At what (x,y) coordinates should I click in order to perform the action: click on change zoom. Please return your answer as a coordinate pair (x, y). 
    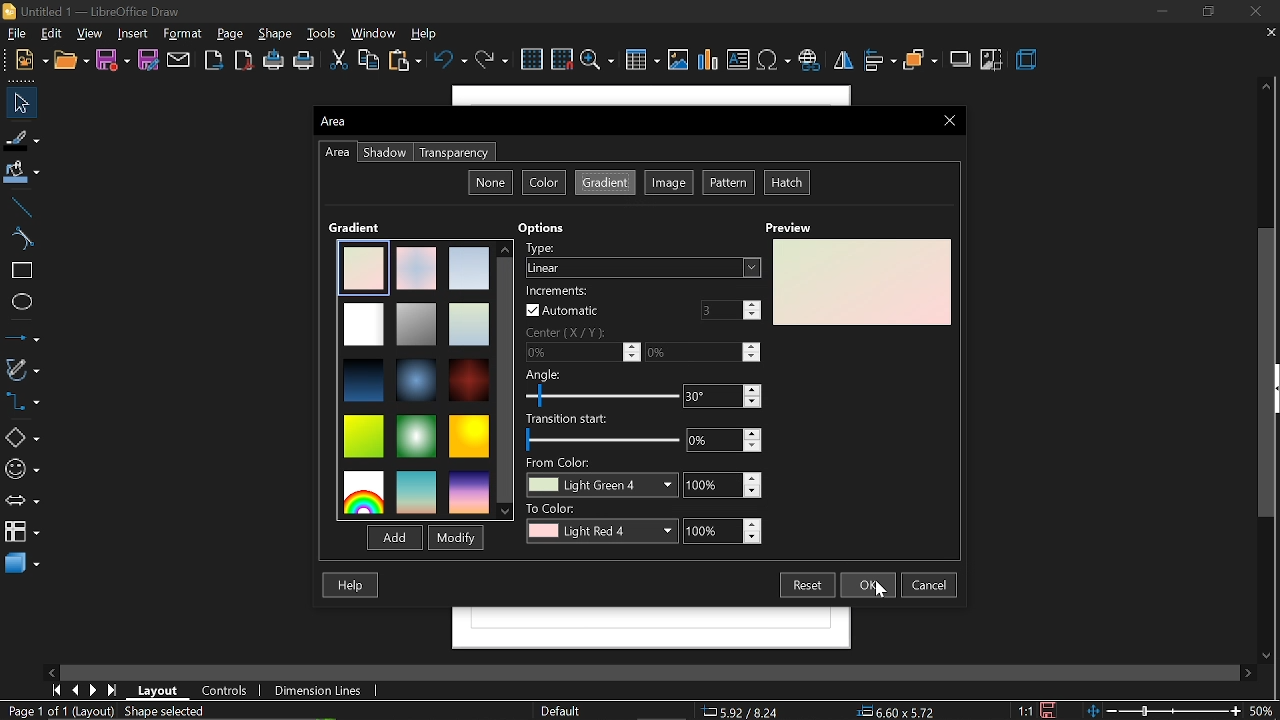
    Looking at the image, I should click on (1182, 712).